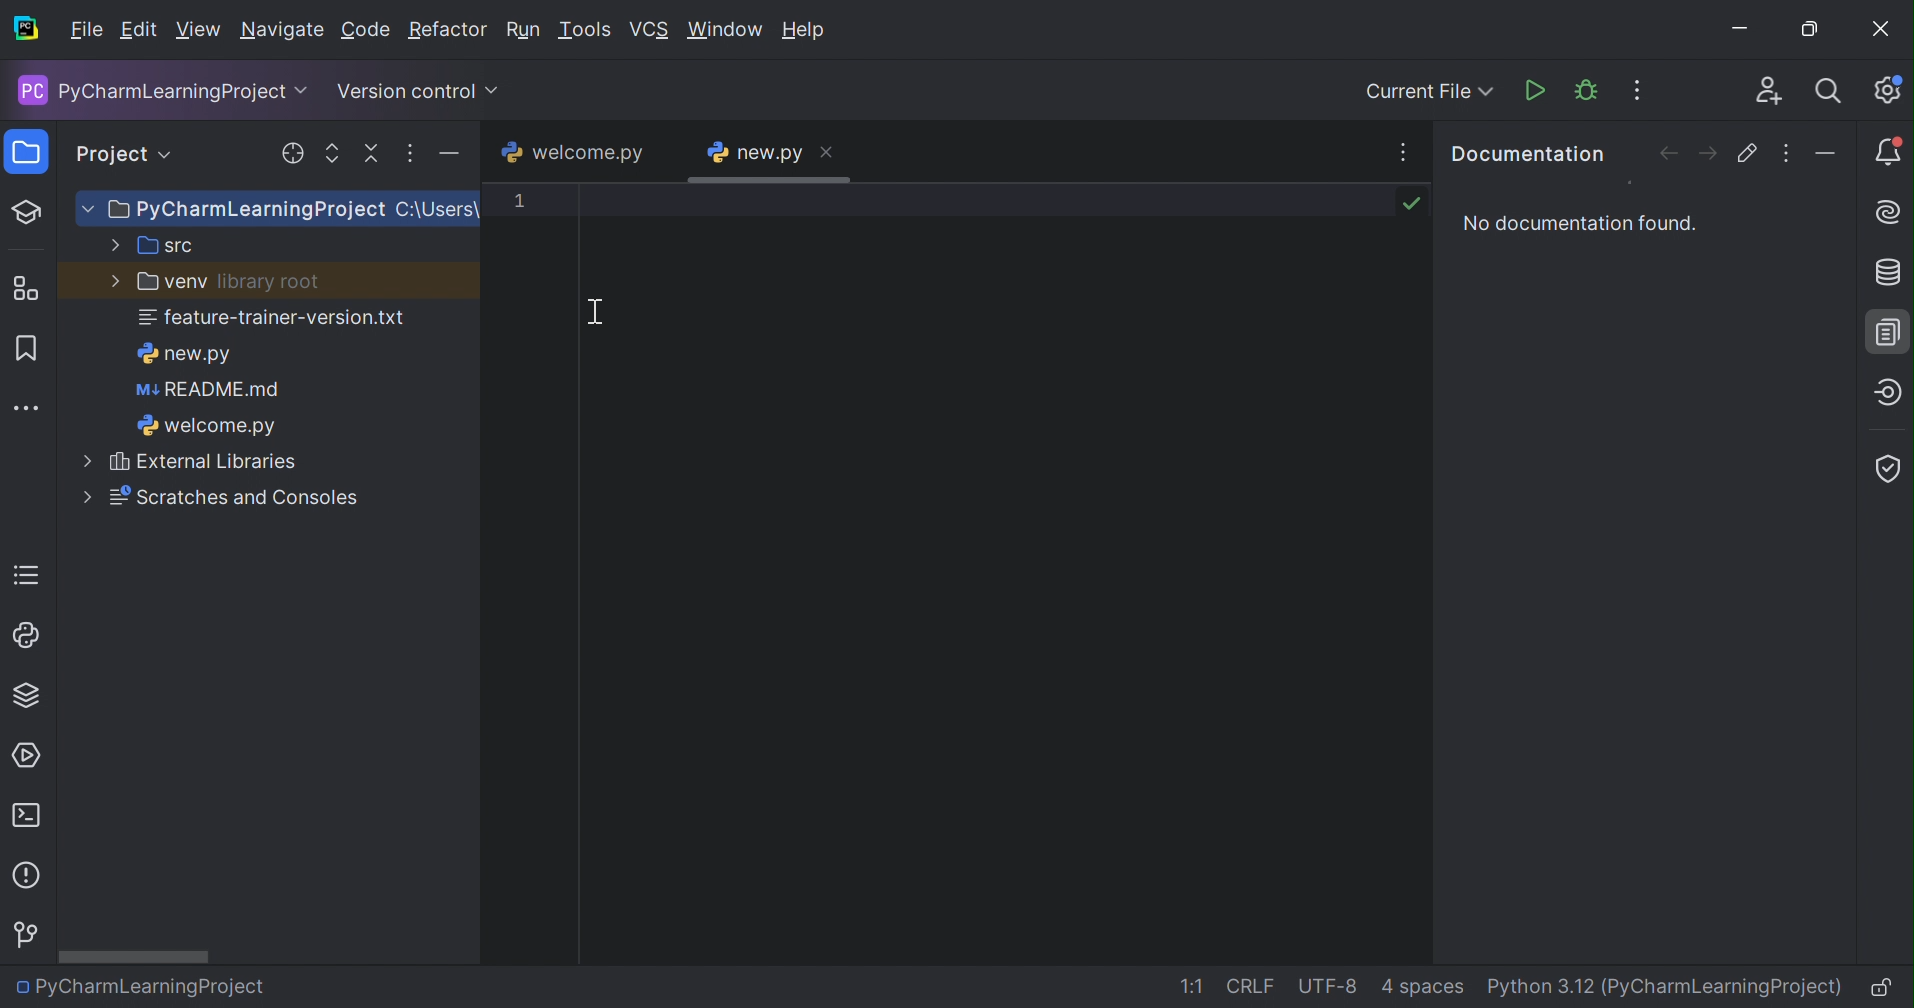 This screenshot has width=1914, height=1008. I want to click on new.py, so click(755, 152).